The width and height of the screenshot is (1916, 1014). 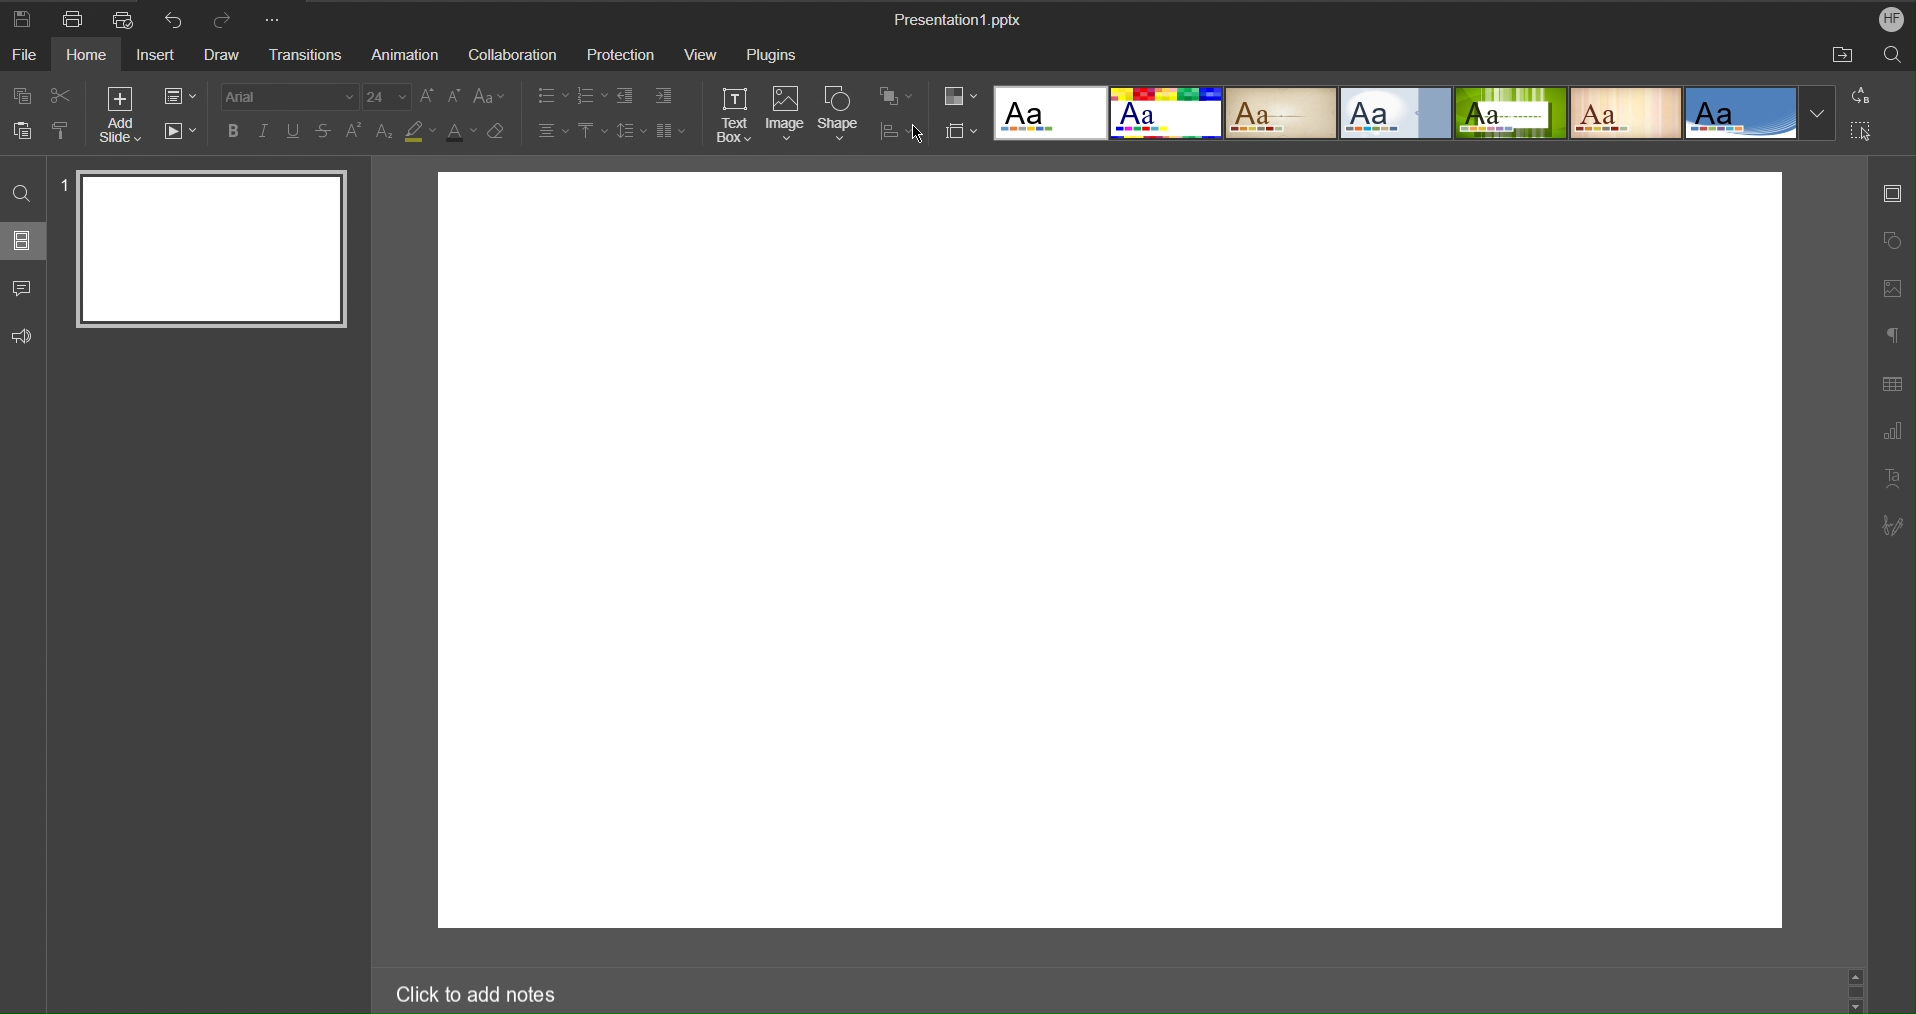 I want to click on Insert, so click(x=154, y=55).